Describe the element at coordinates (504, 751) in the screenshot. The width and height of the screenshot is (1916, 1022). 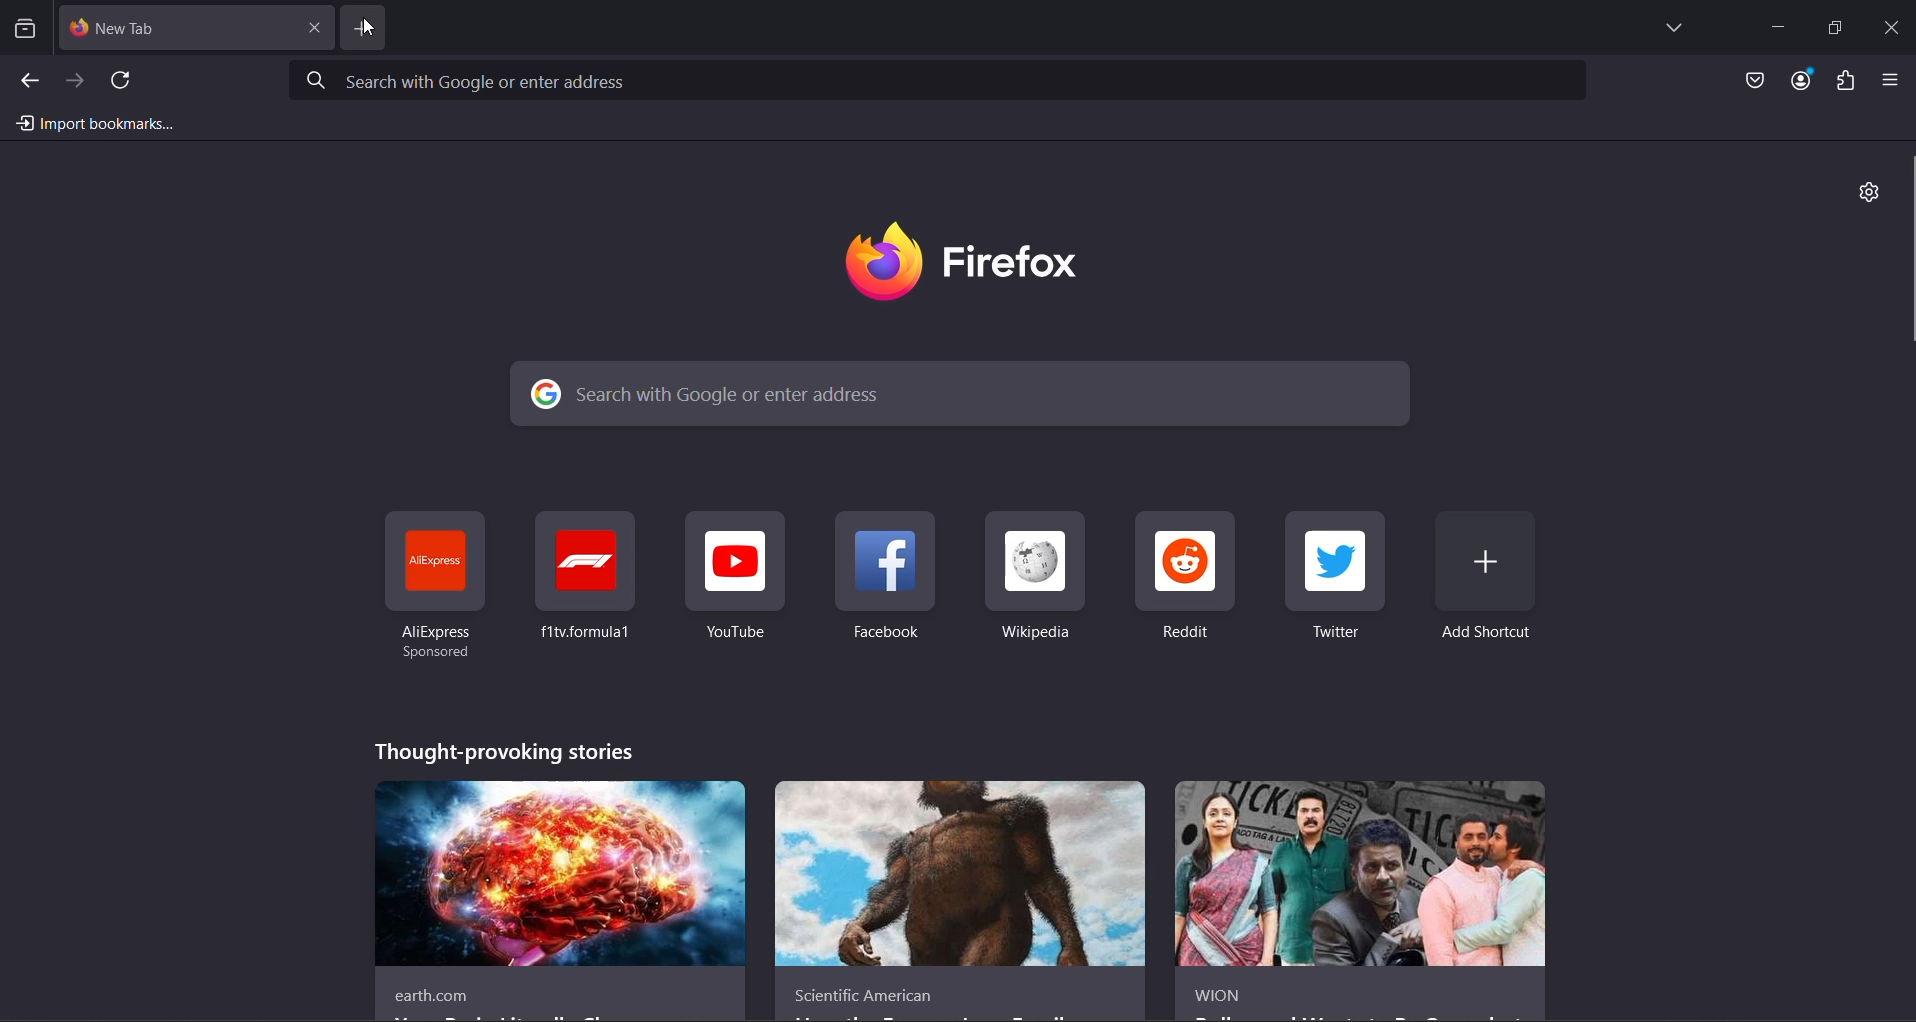
I see `thought-provoking stories` at that location.